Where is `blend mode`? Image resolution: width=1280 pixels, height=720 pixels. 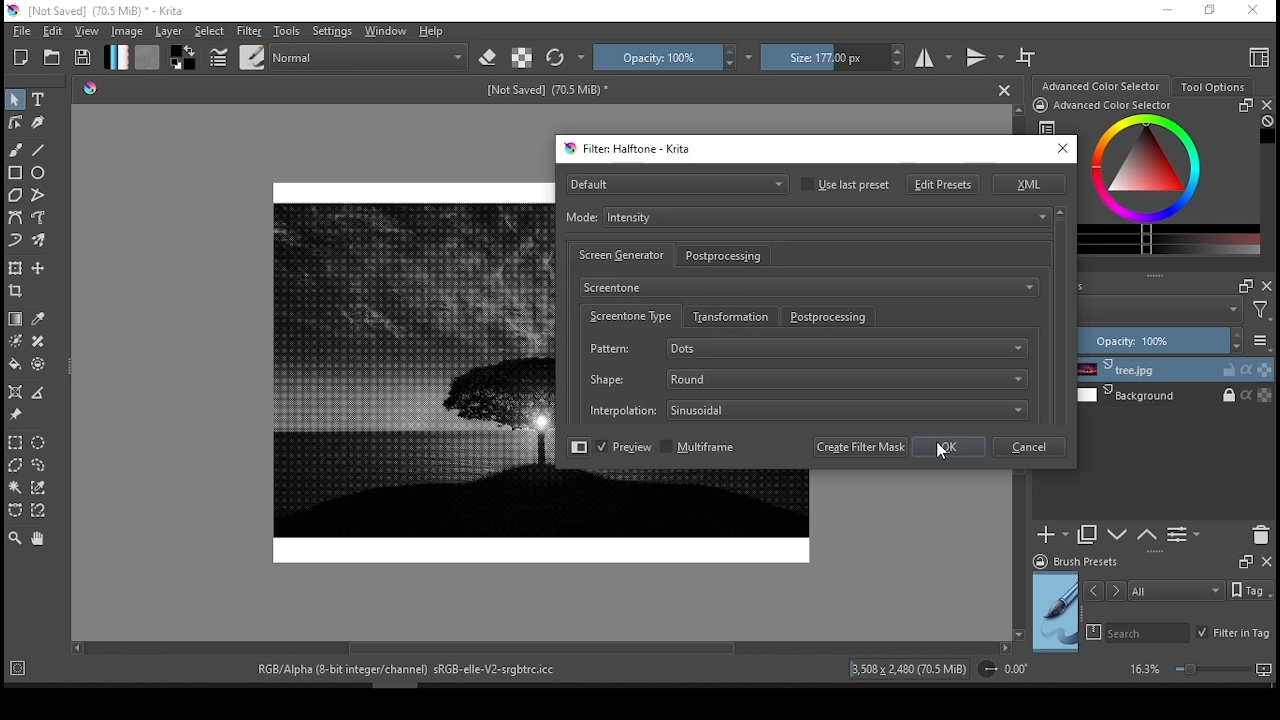 blend mode is located at coordinates (1179, 310).